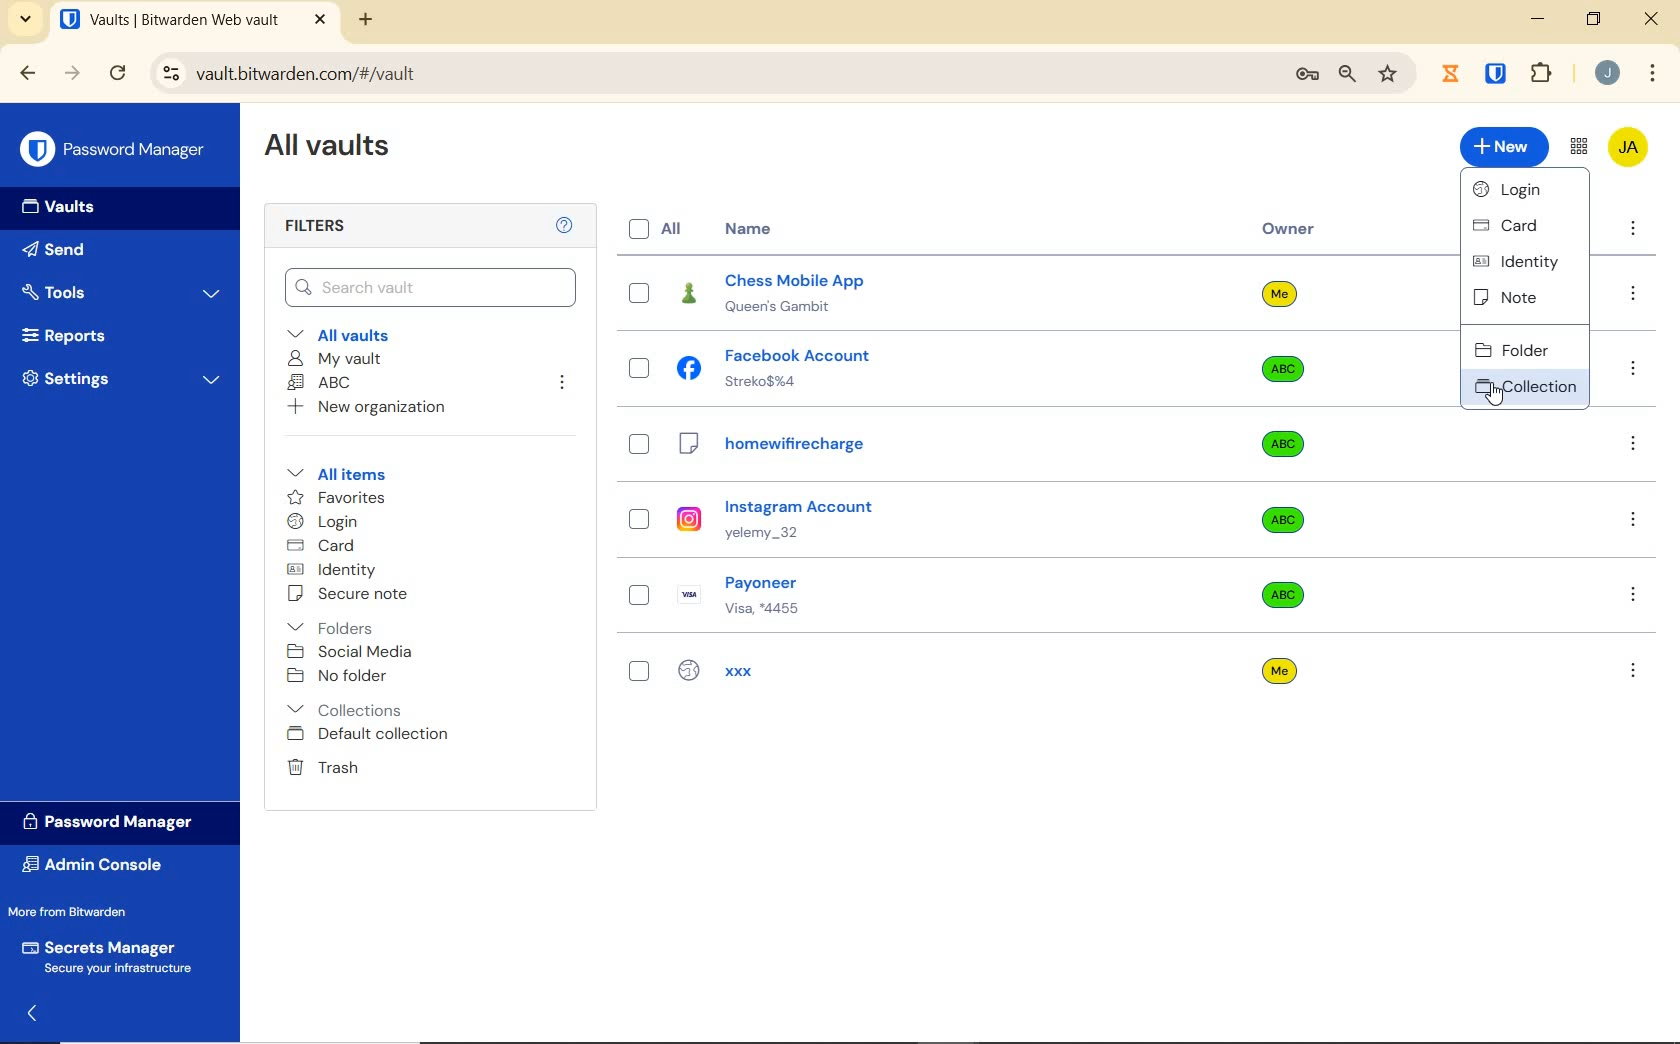 The height and width of the screenshot is (1044, 1680). I want to click on bookmark, so click(1388, 75).